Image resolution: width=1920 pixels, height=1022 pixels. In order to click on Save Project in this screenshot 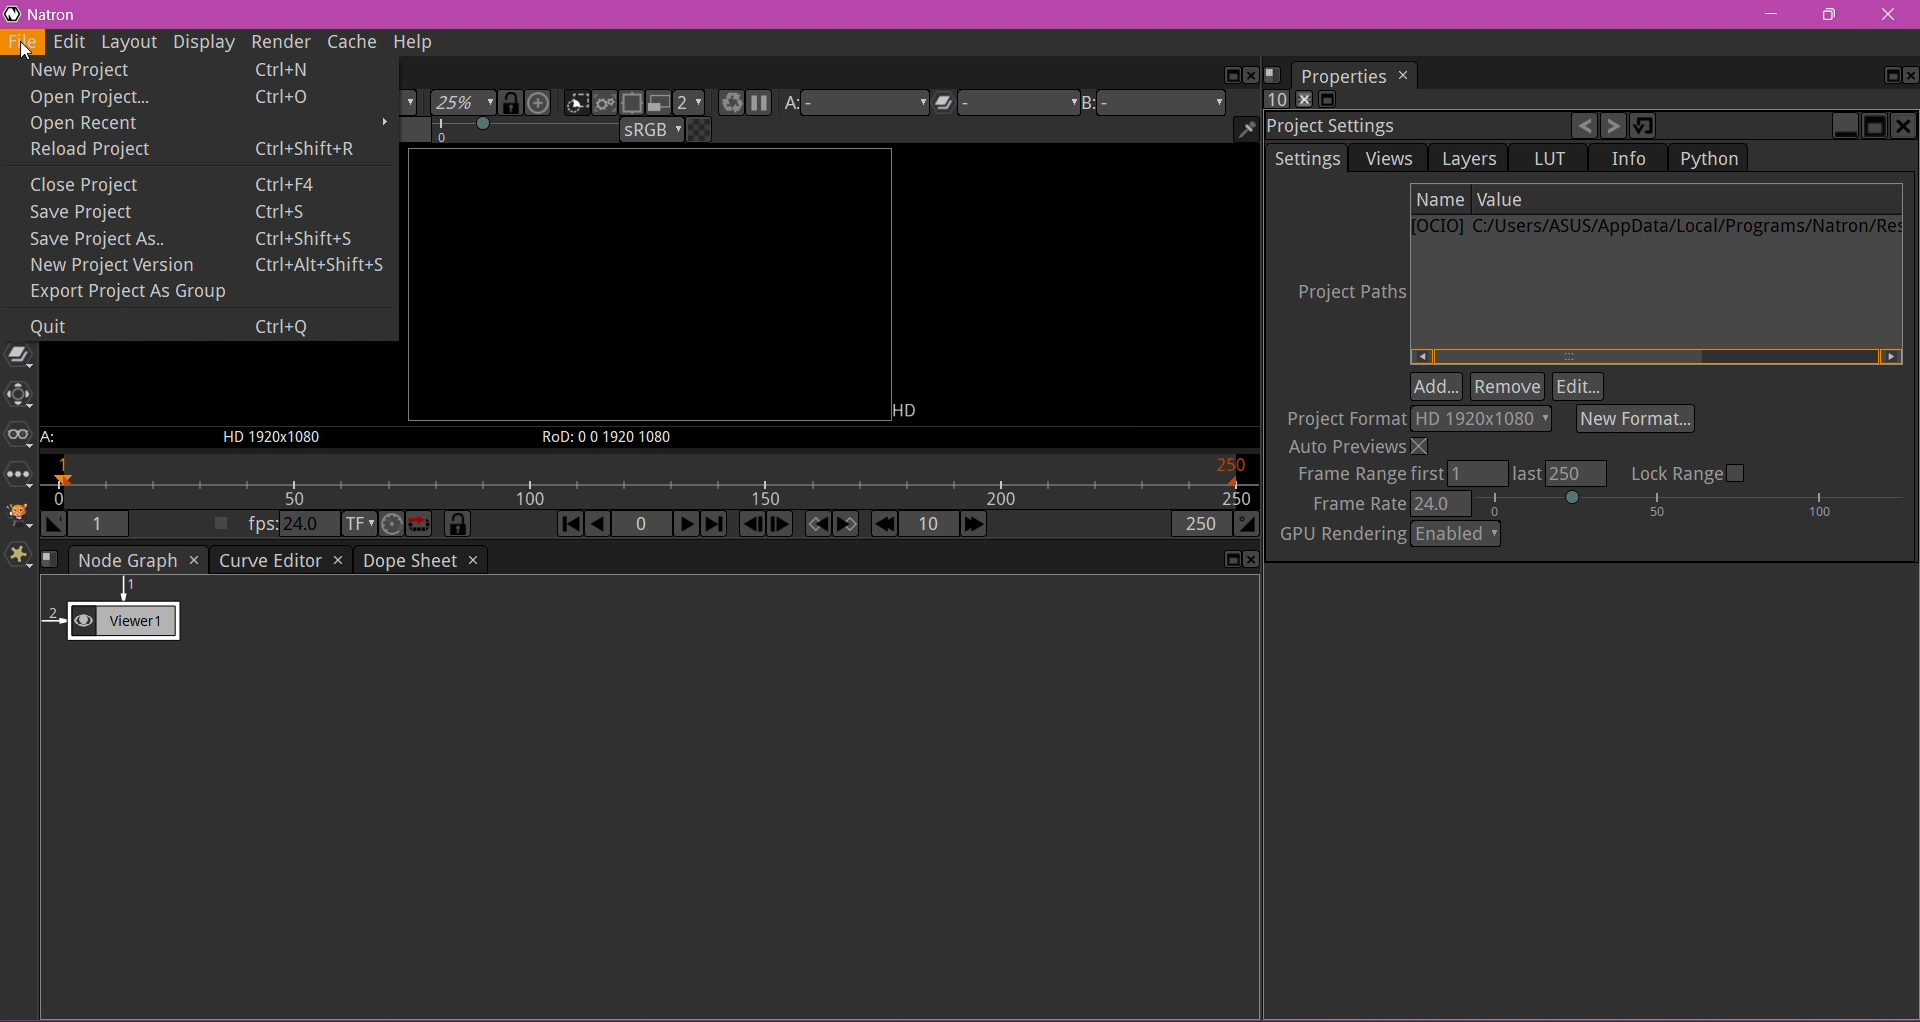, I will do `click(181, 215)`.